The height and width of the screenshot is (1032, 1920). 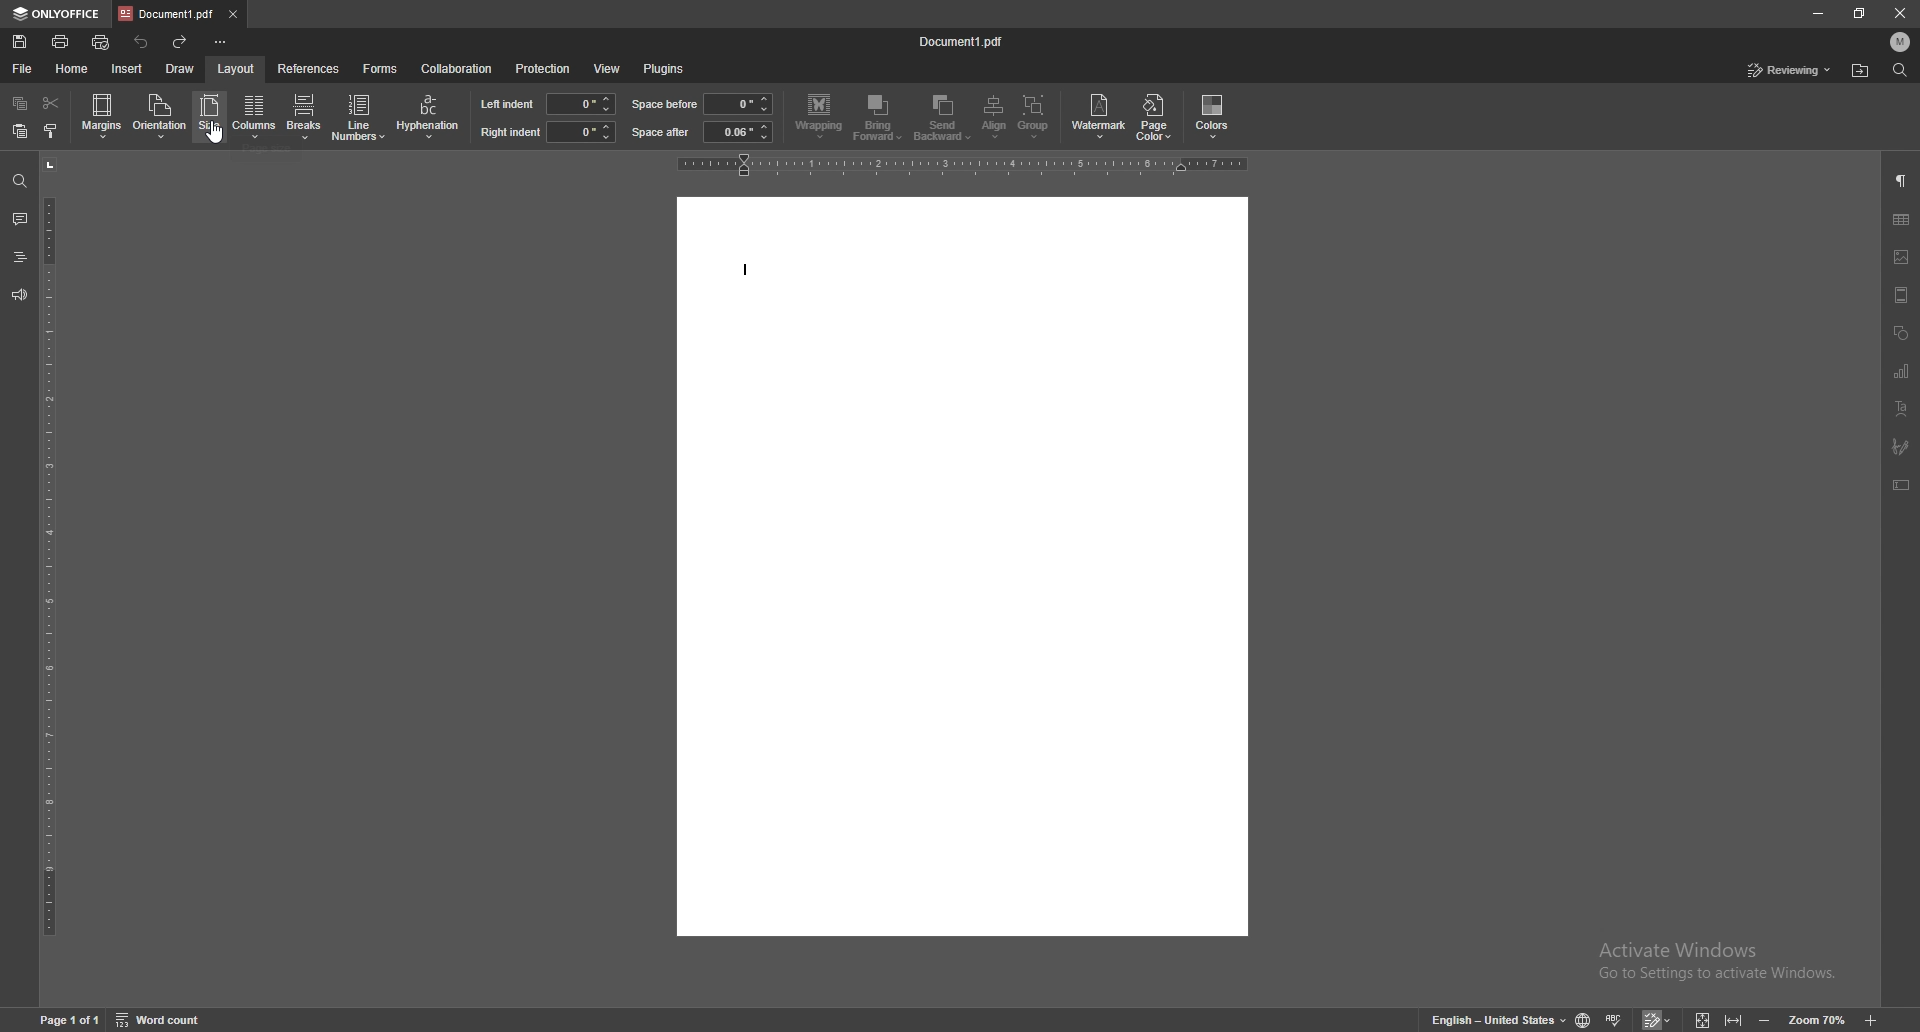 I want to click on fit to screen, so click(x=1703, y=1019).